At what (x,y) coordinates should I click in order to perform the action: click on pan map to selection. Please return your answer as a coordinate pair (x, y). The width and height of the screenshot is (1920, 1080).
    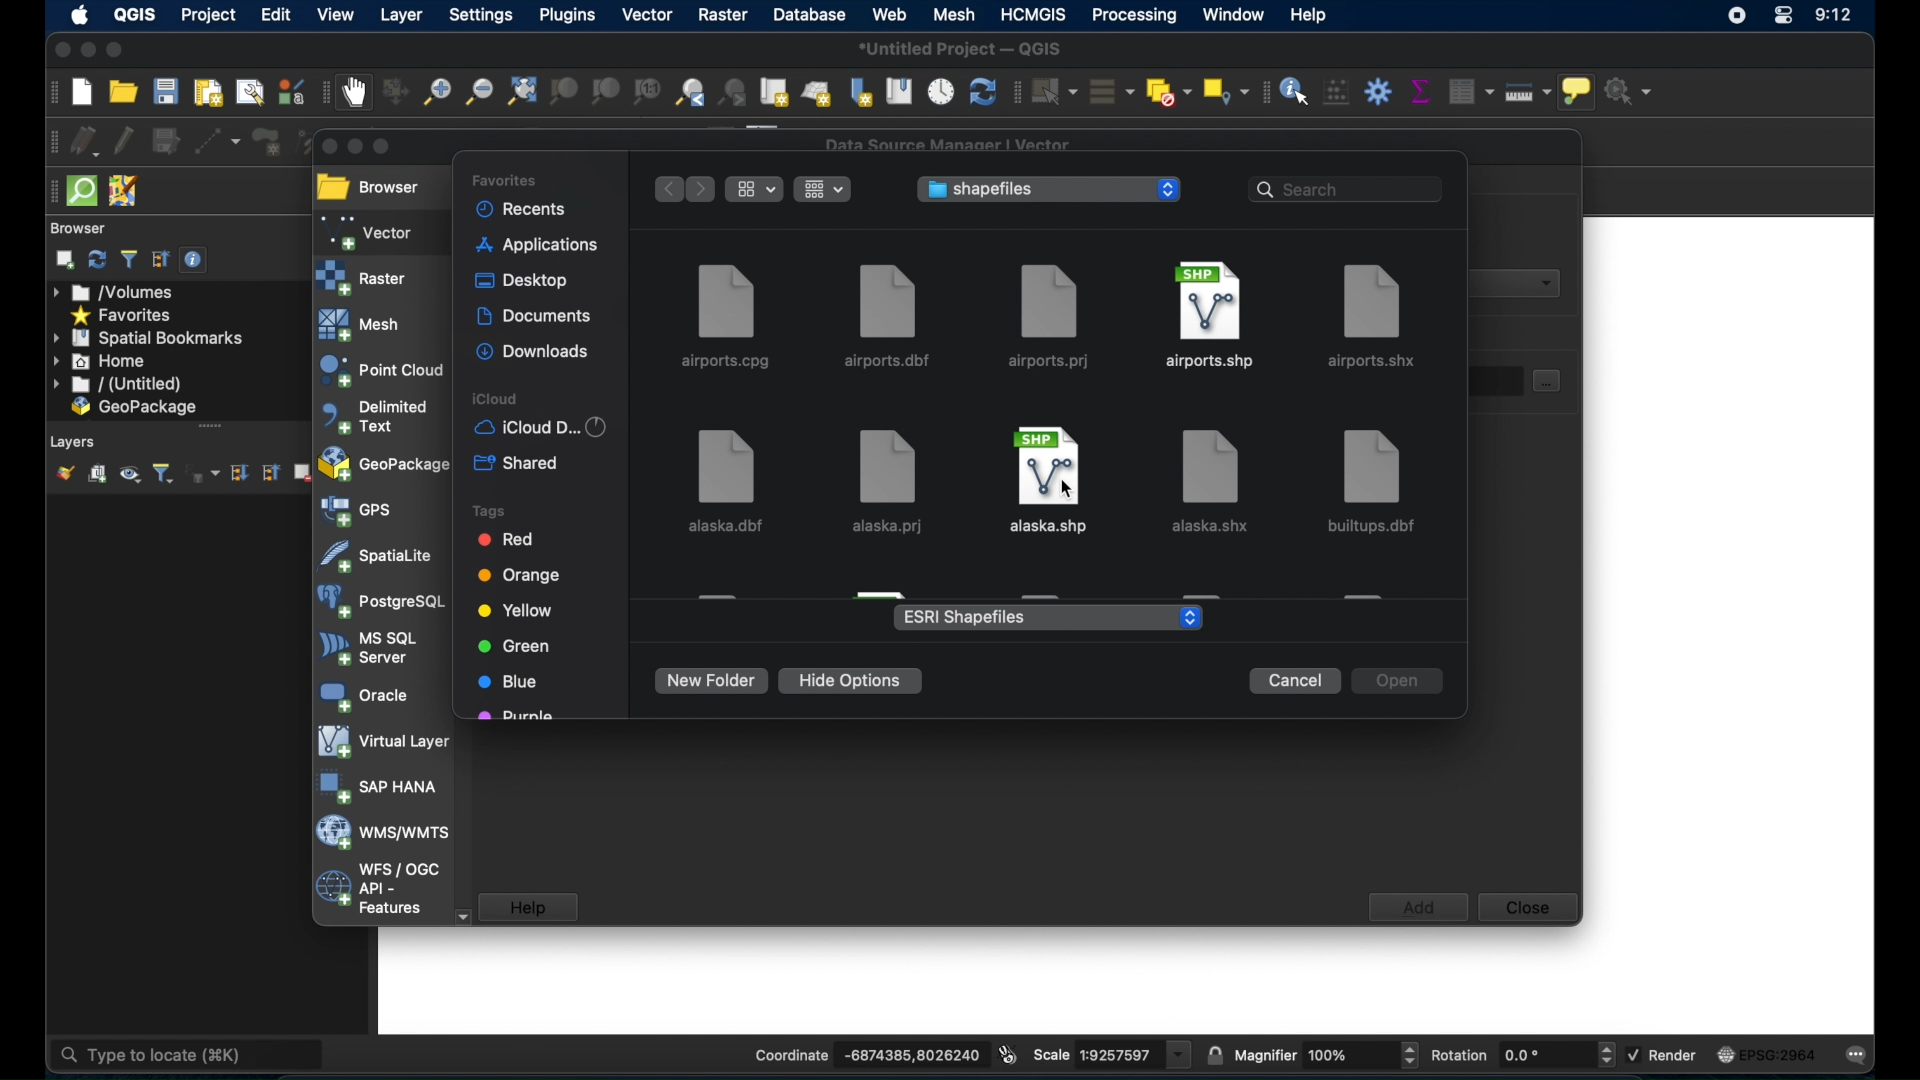
    Looking at the image, I should click on (395, 92).